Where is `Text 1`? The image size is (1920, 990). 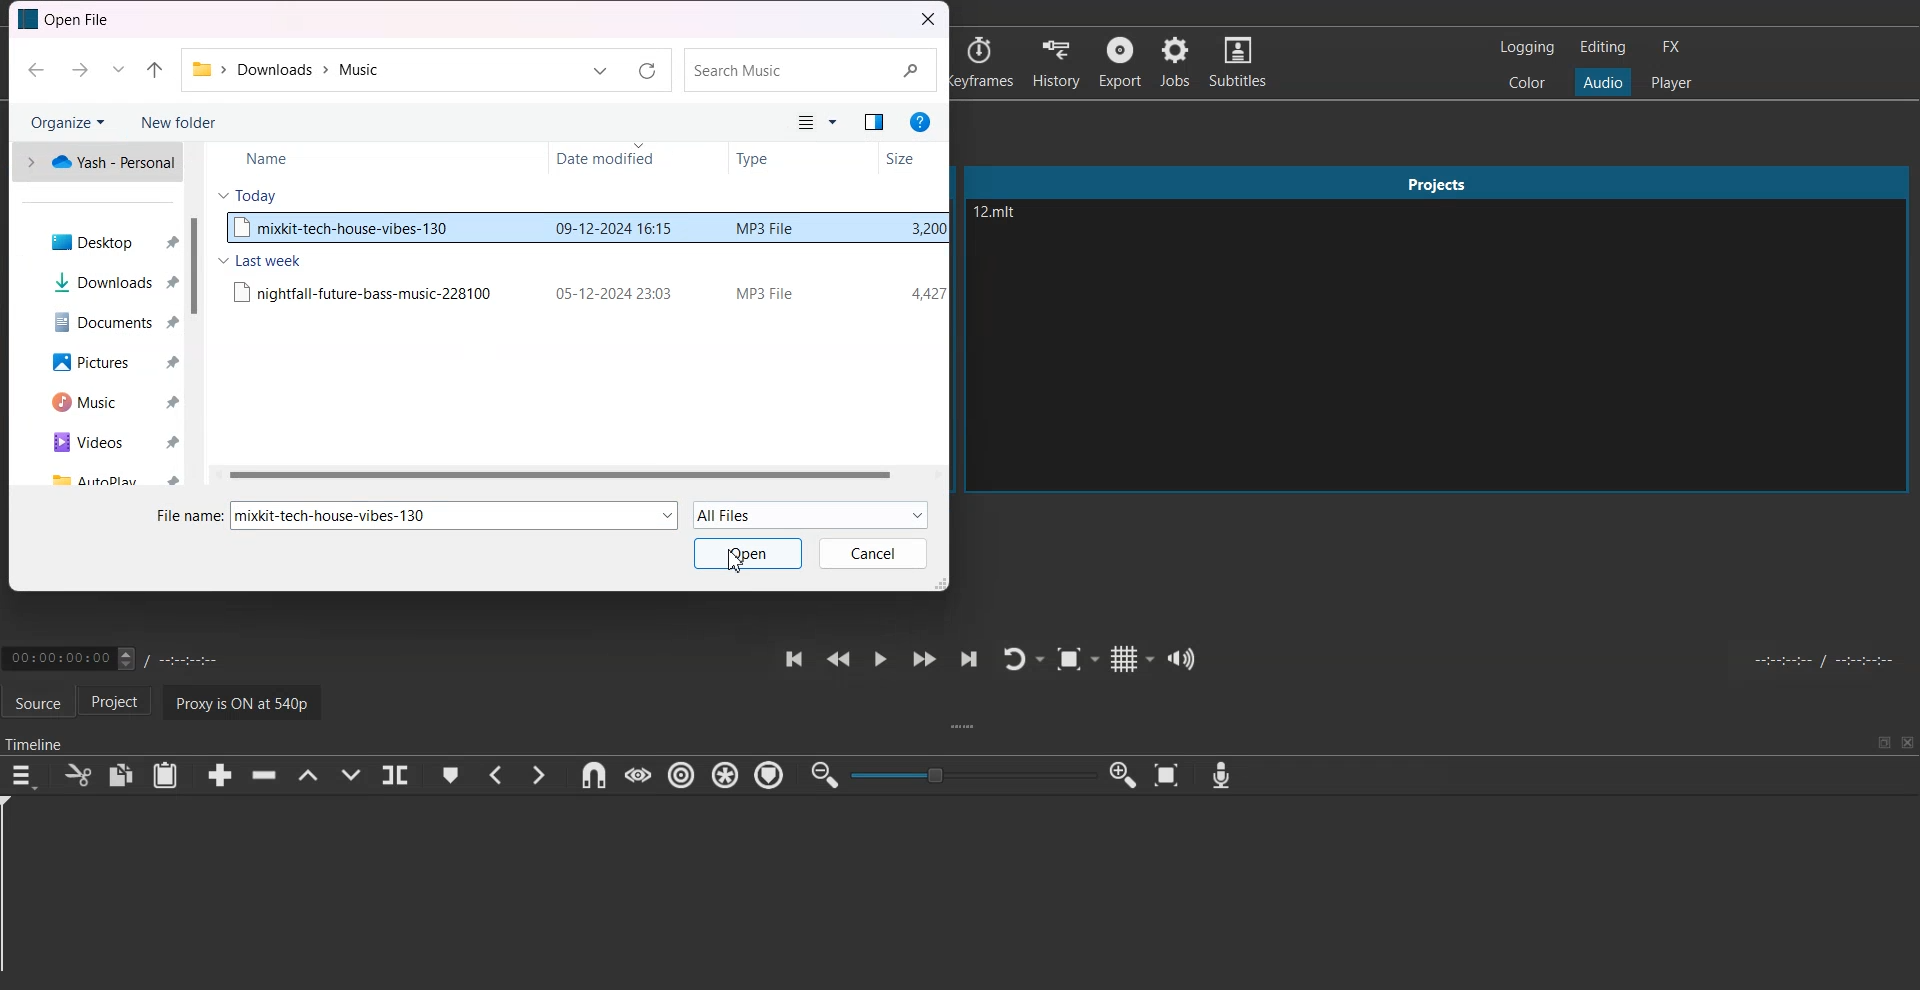
Text 1 is located at coordinates (68, 20).